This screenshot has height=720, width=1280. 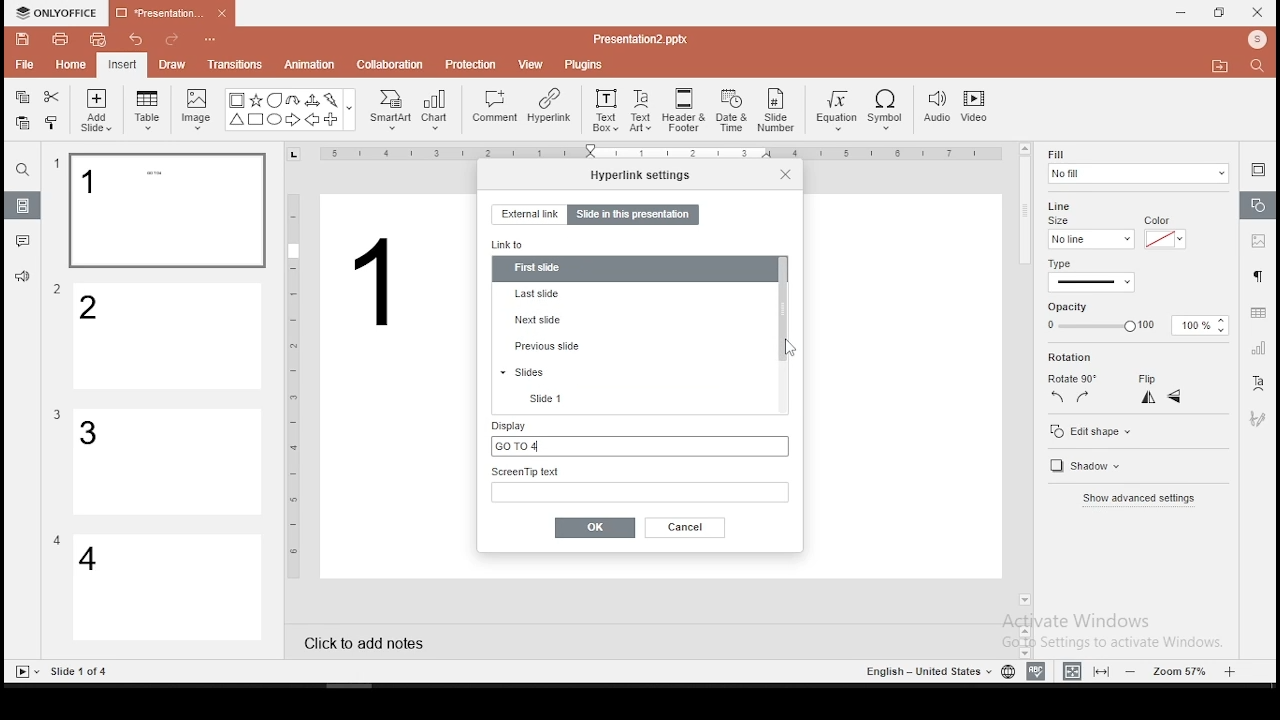 I want to click on print file, so click(x=60, y=37).